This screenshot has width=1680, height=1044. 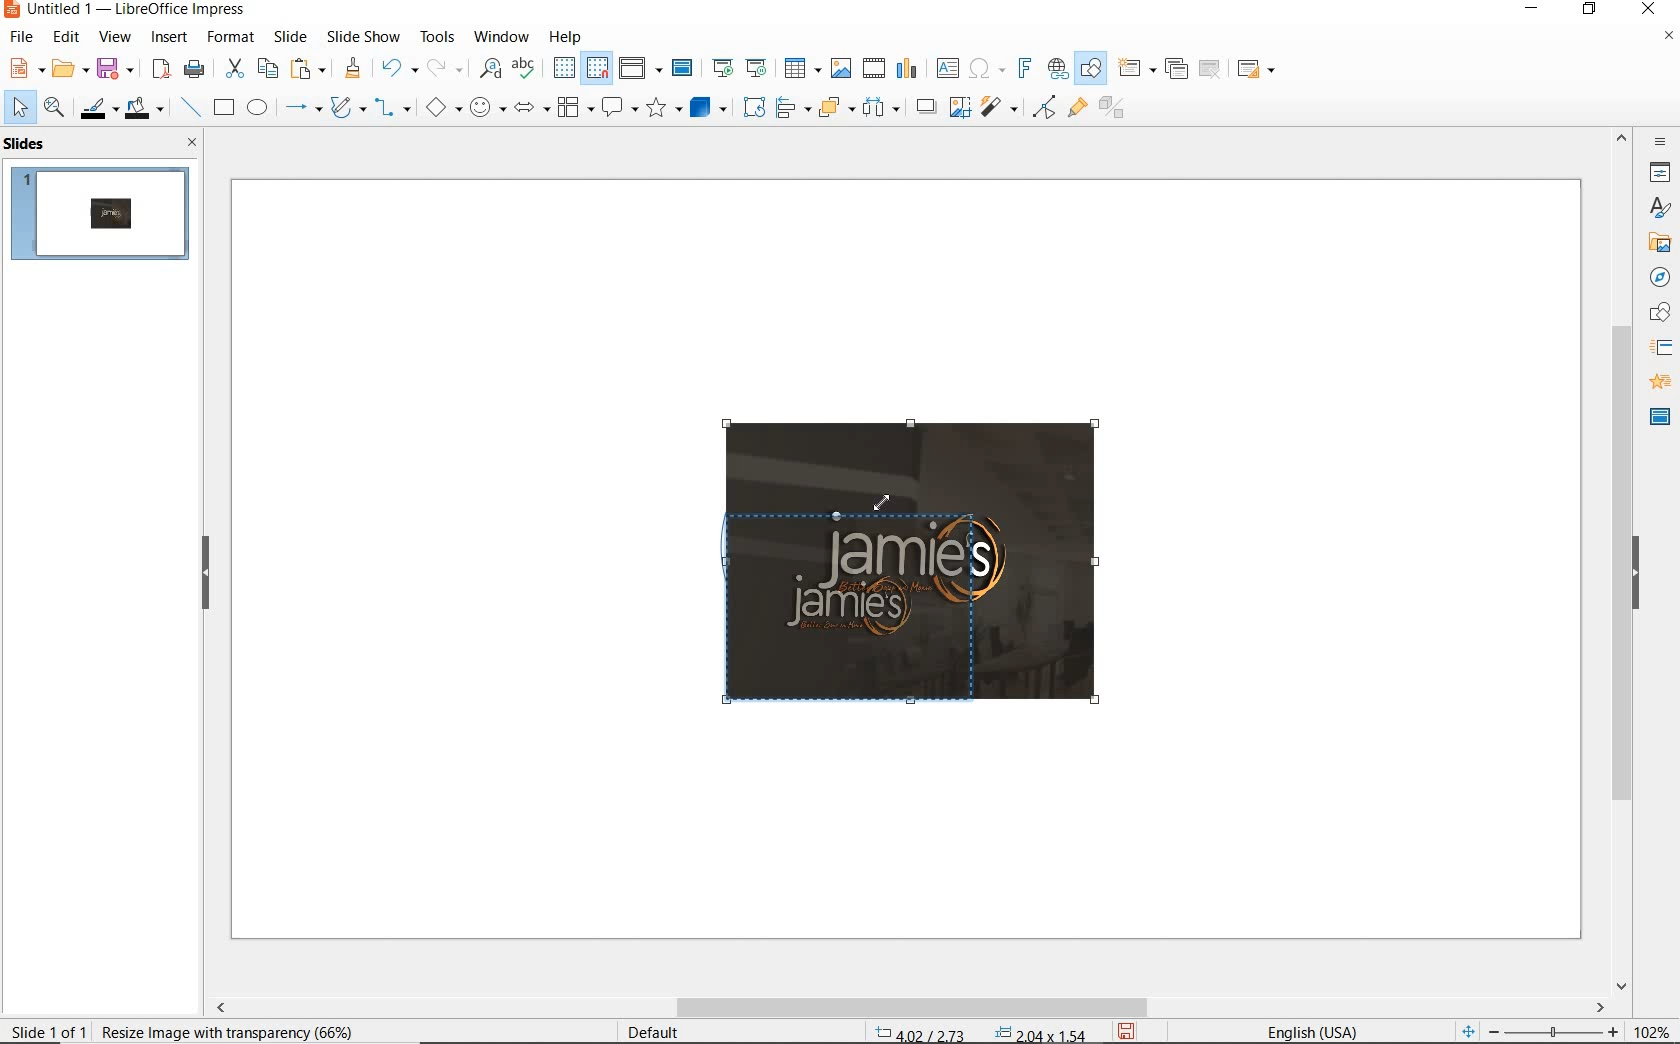 I want to click on slide layout, so click(x=1257, y=70).